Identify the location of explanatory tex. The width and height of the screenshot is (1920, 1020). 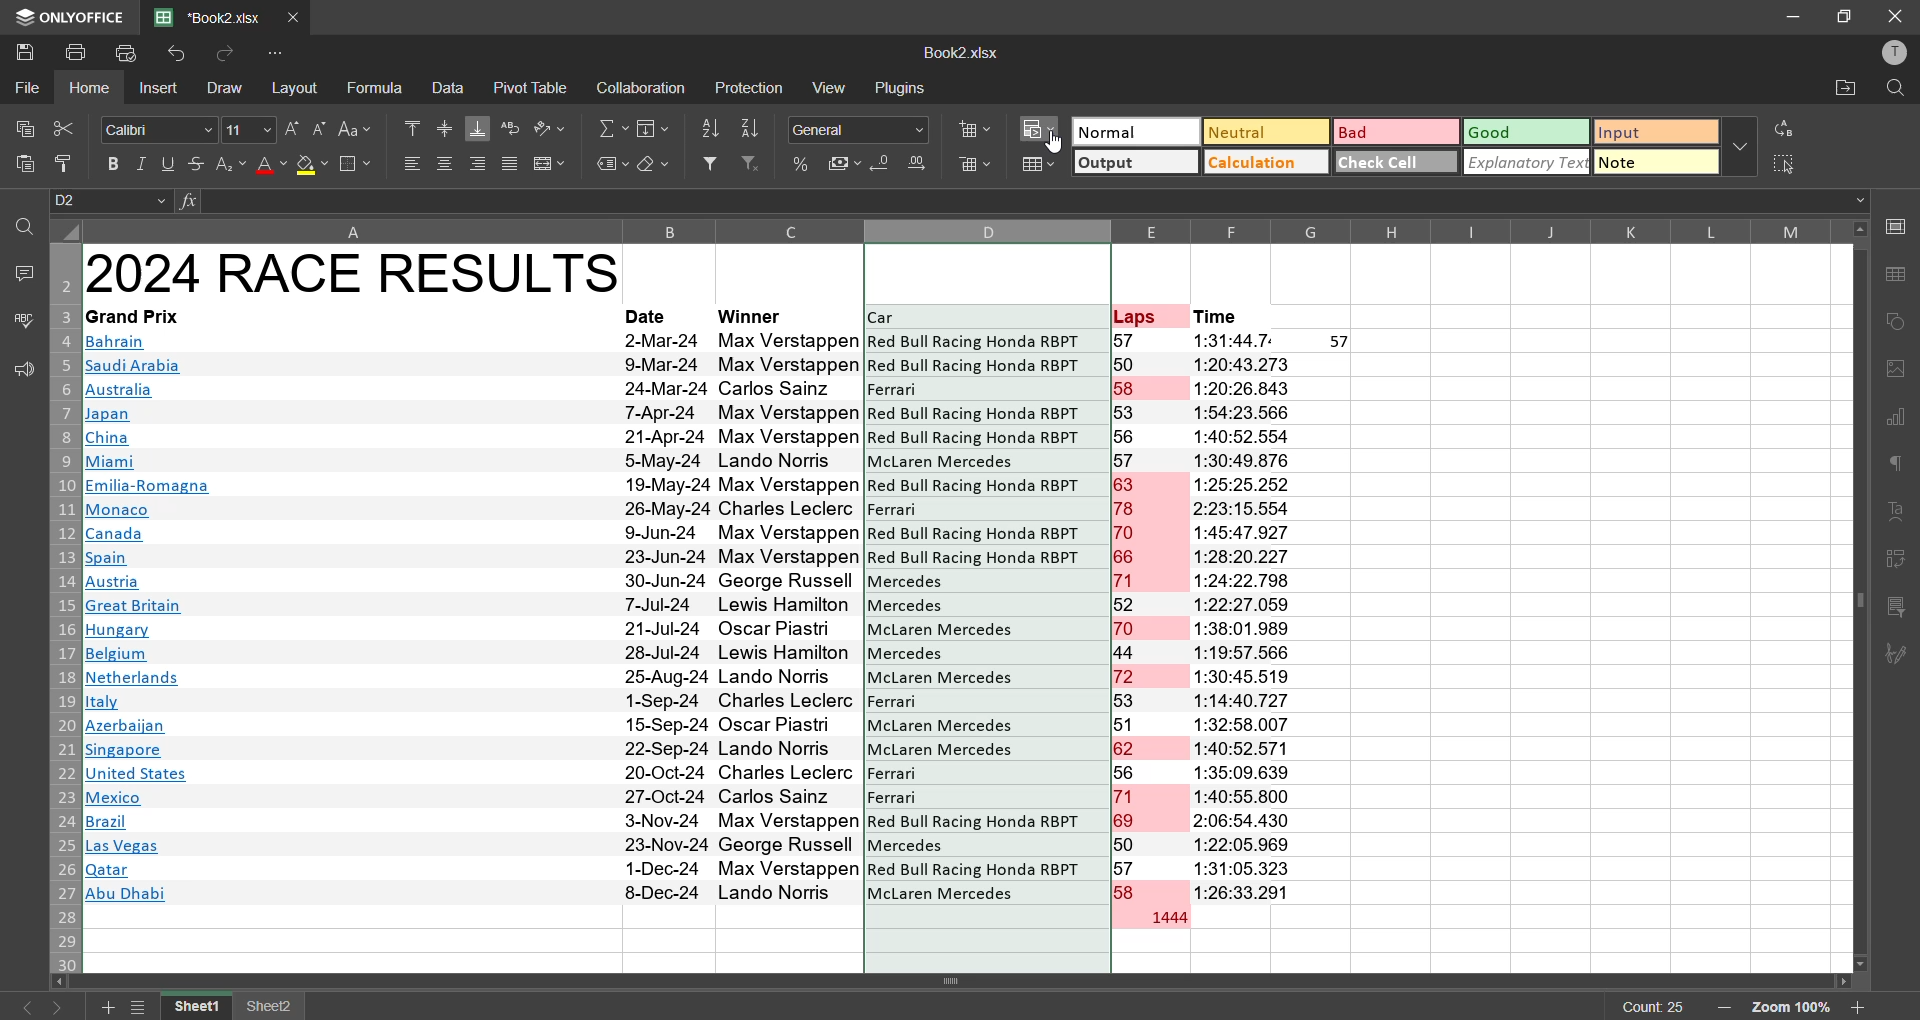
(1528, 162).